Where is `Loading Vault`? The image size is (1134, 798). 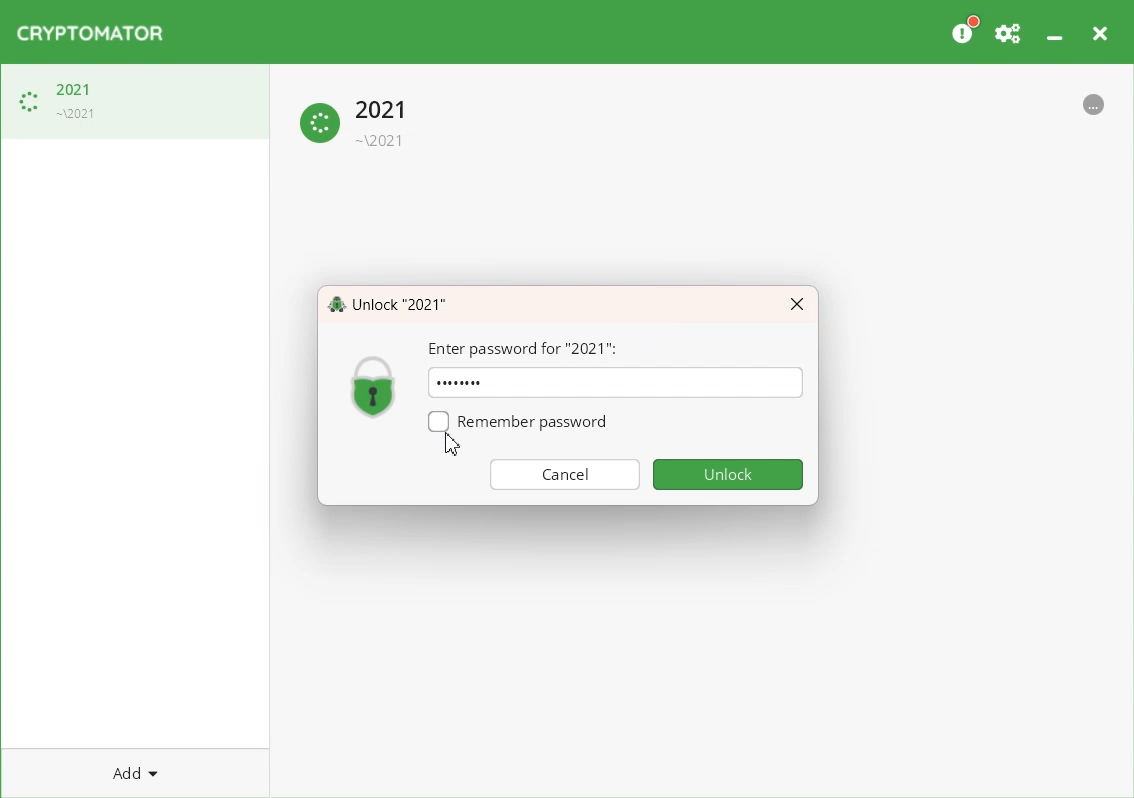
Loading Vault is located at coordinates (135, 101).